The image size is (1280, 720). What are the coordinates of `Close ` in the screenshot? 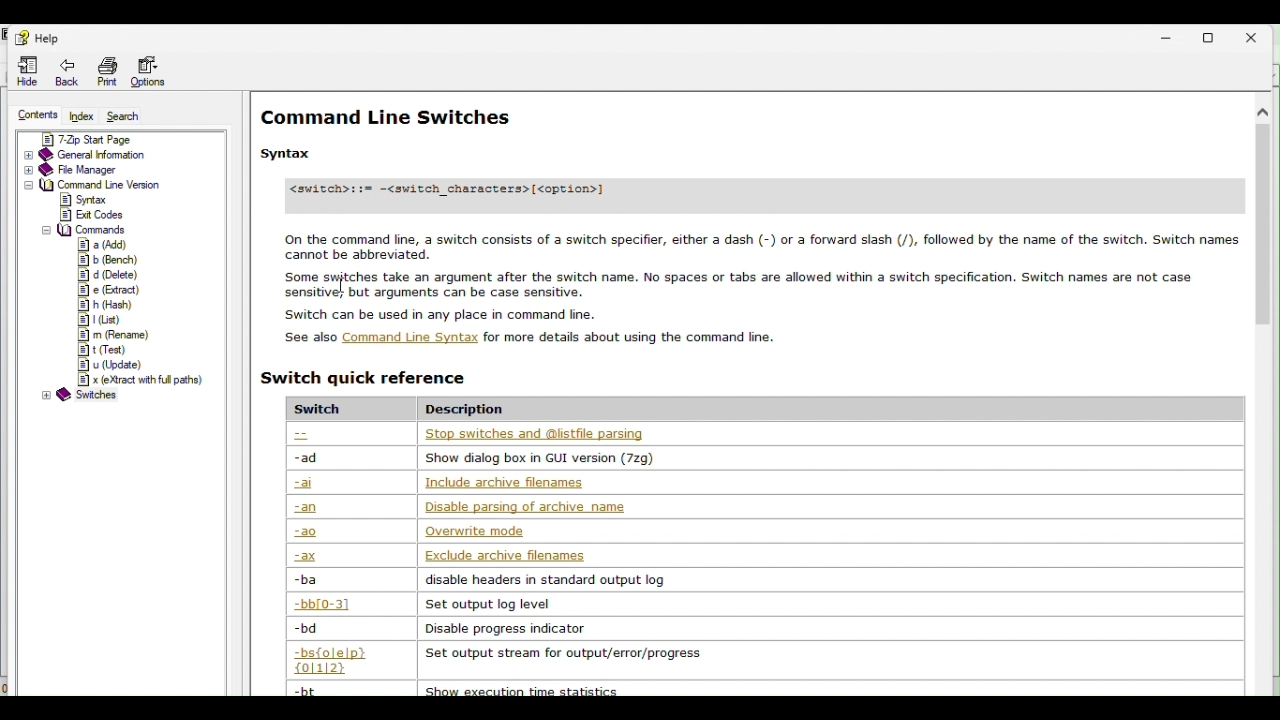 It's located at (1259, 35).